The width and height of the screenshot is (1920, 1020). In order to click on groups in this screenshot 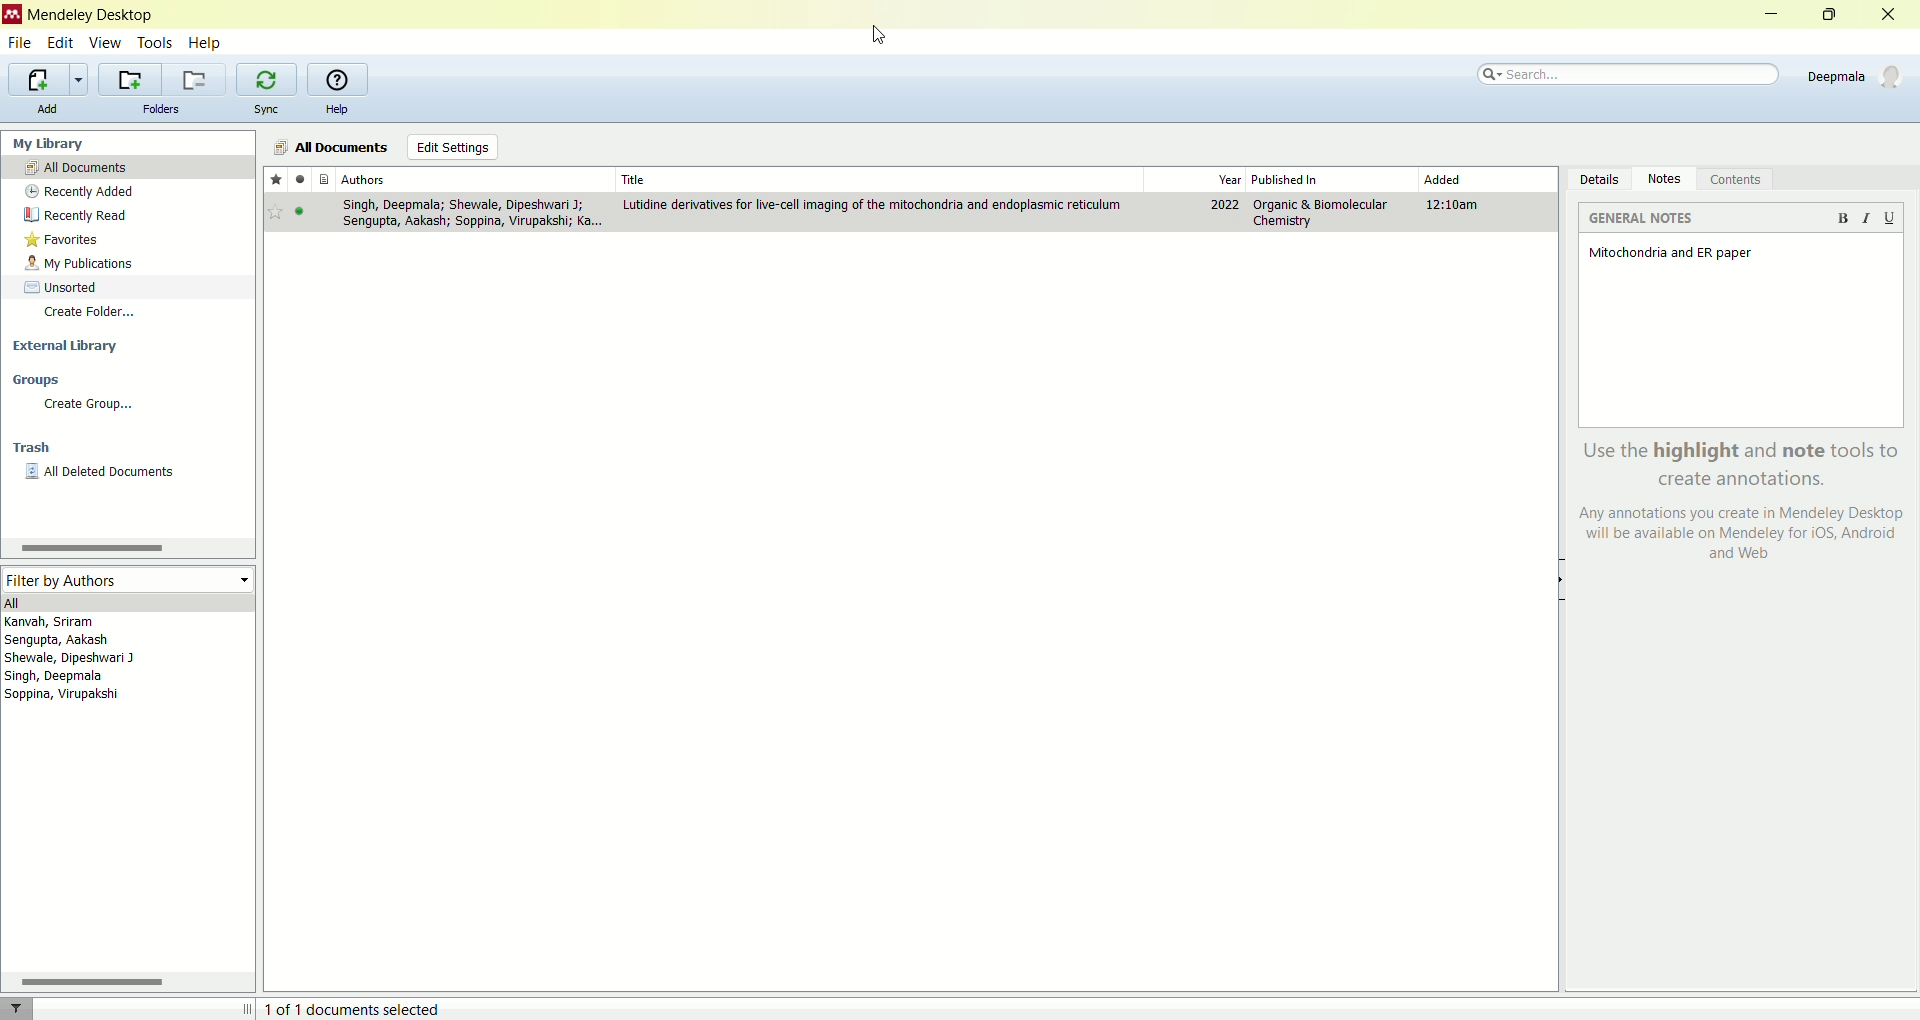, I will do `click(125, 380)`.